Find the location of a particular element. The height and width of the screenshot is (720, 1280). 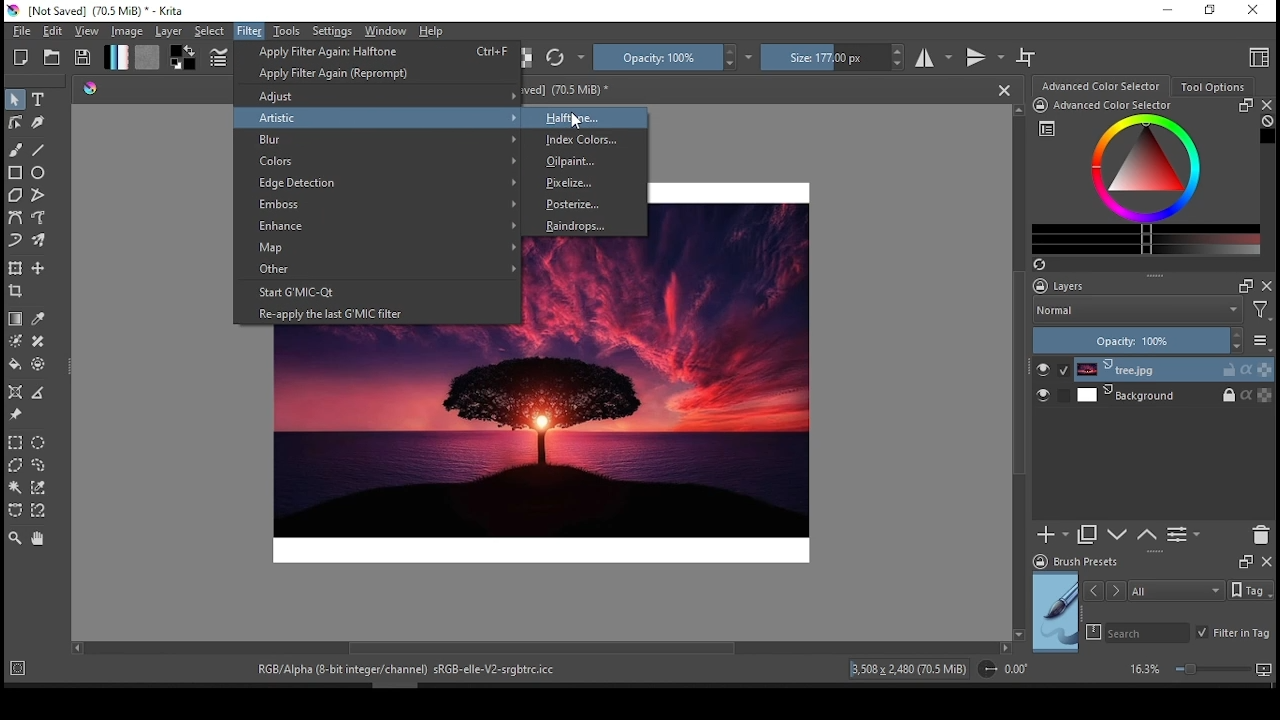

edit is located at coordinates (52, 31).